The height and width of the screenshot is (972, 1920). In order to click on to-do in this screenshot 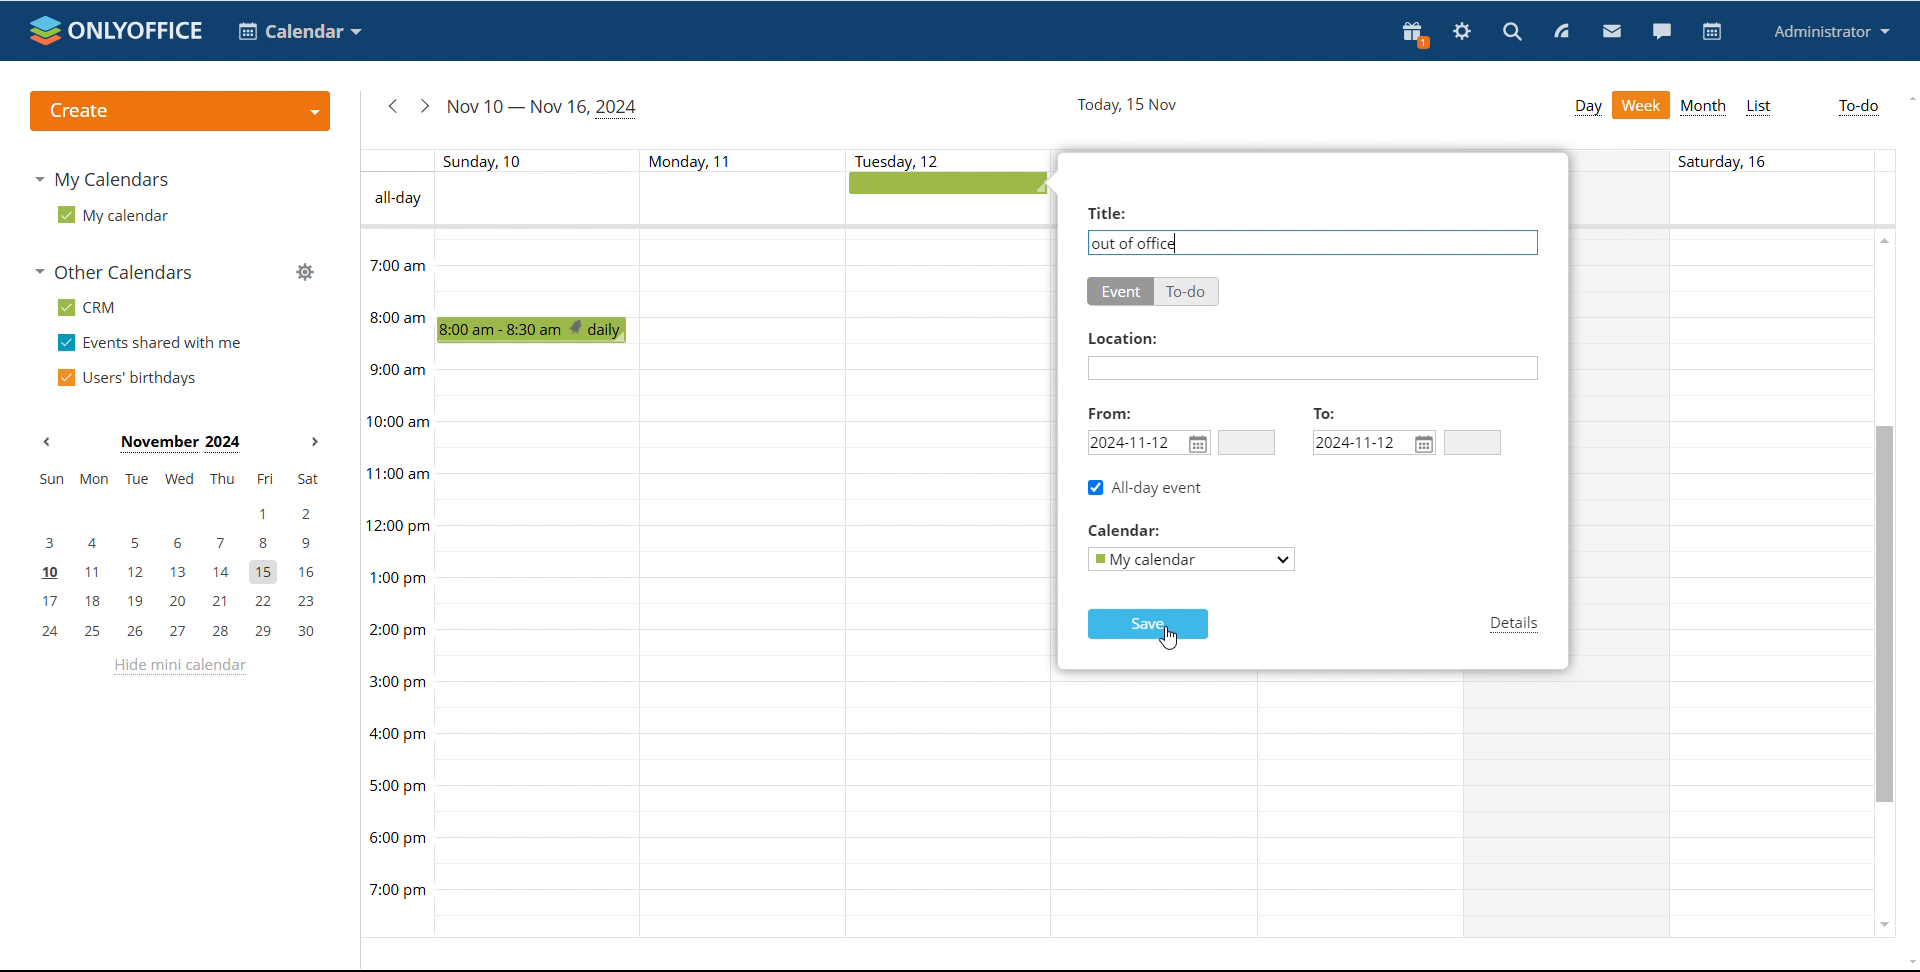, I will do `click(1859, 108)`.